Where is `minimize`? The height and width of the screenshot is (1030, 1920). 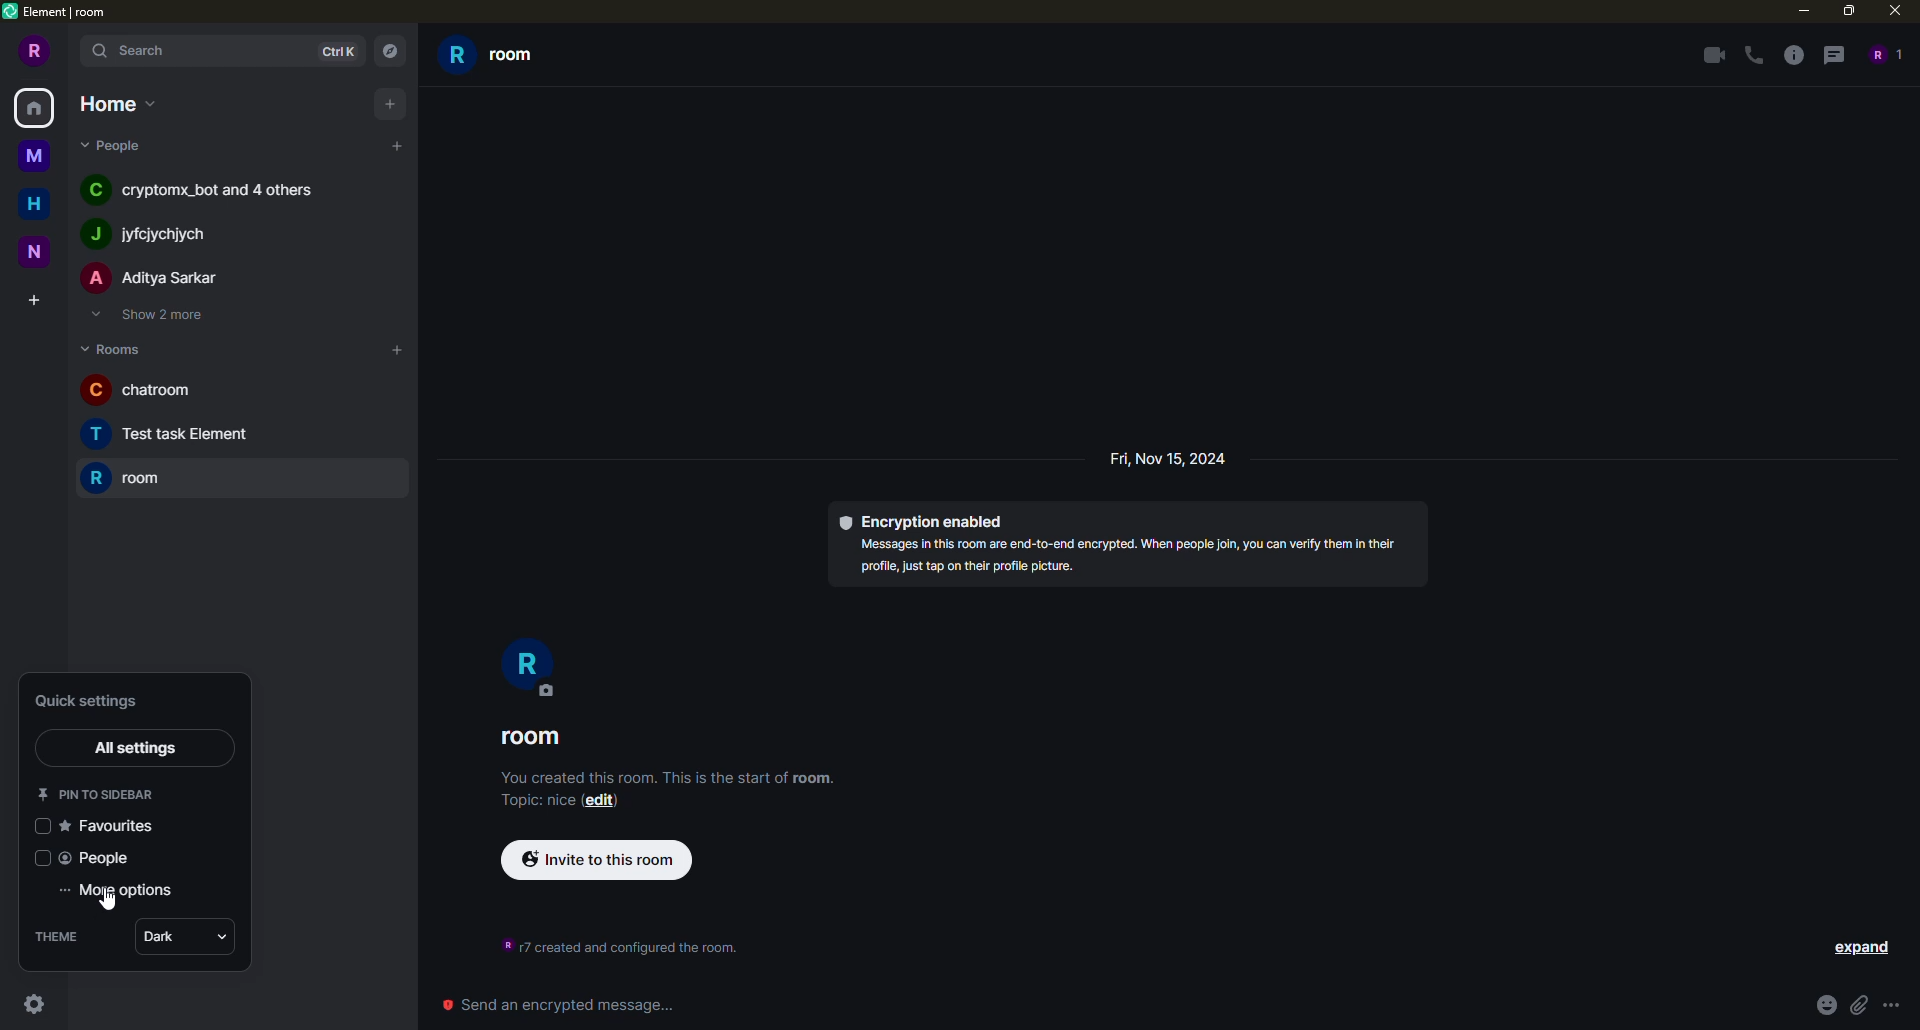 minimize is located at coordinates (1798, 11).